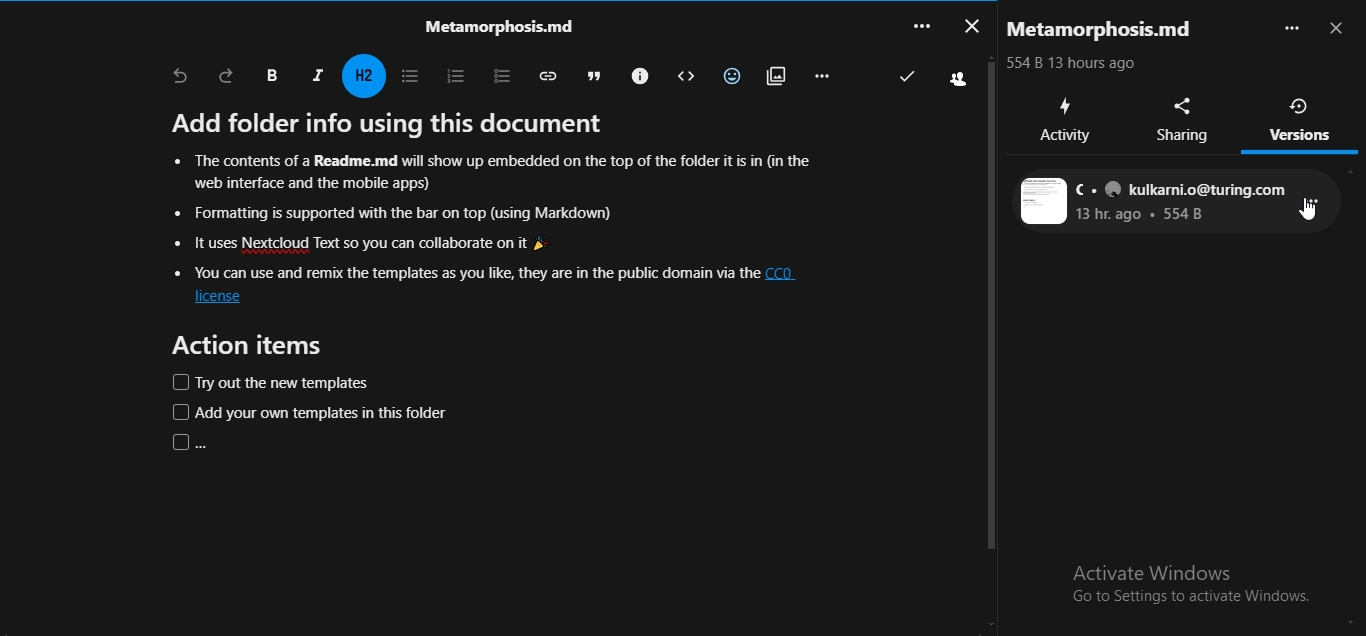 This screenshot has width=1366, height=636. Describe the element at coordinates (366, 76) in the screenshot. I see `headings` at that location.